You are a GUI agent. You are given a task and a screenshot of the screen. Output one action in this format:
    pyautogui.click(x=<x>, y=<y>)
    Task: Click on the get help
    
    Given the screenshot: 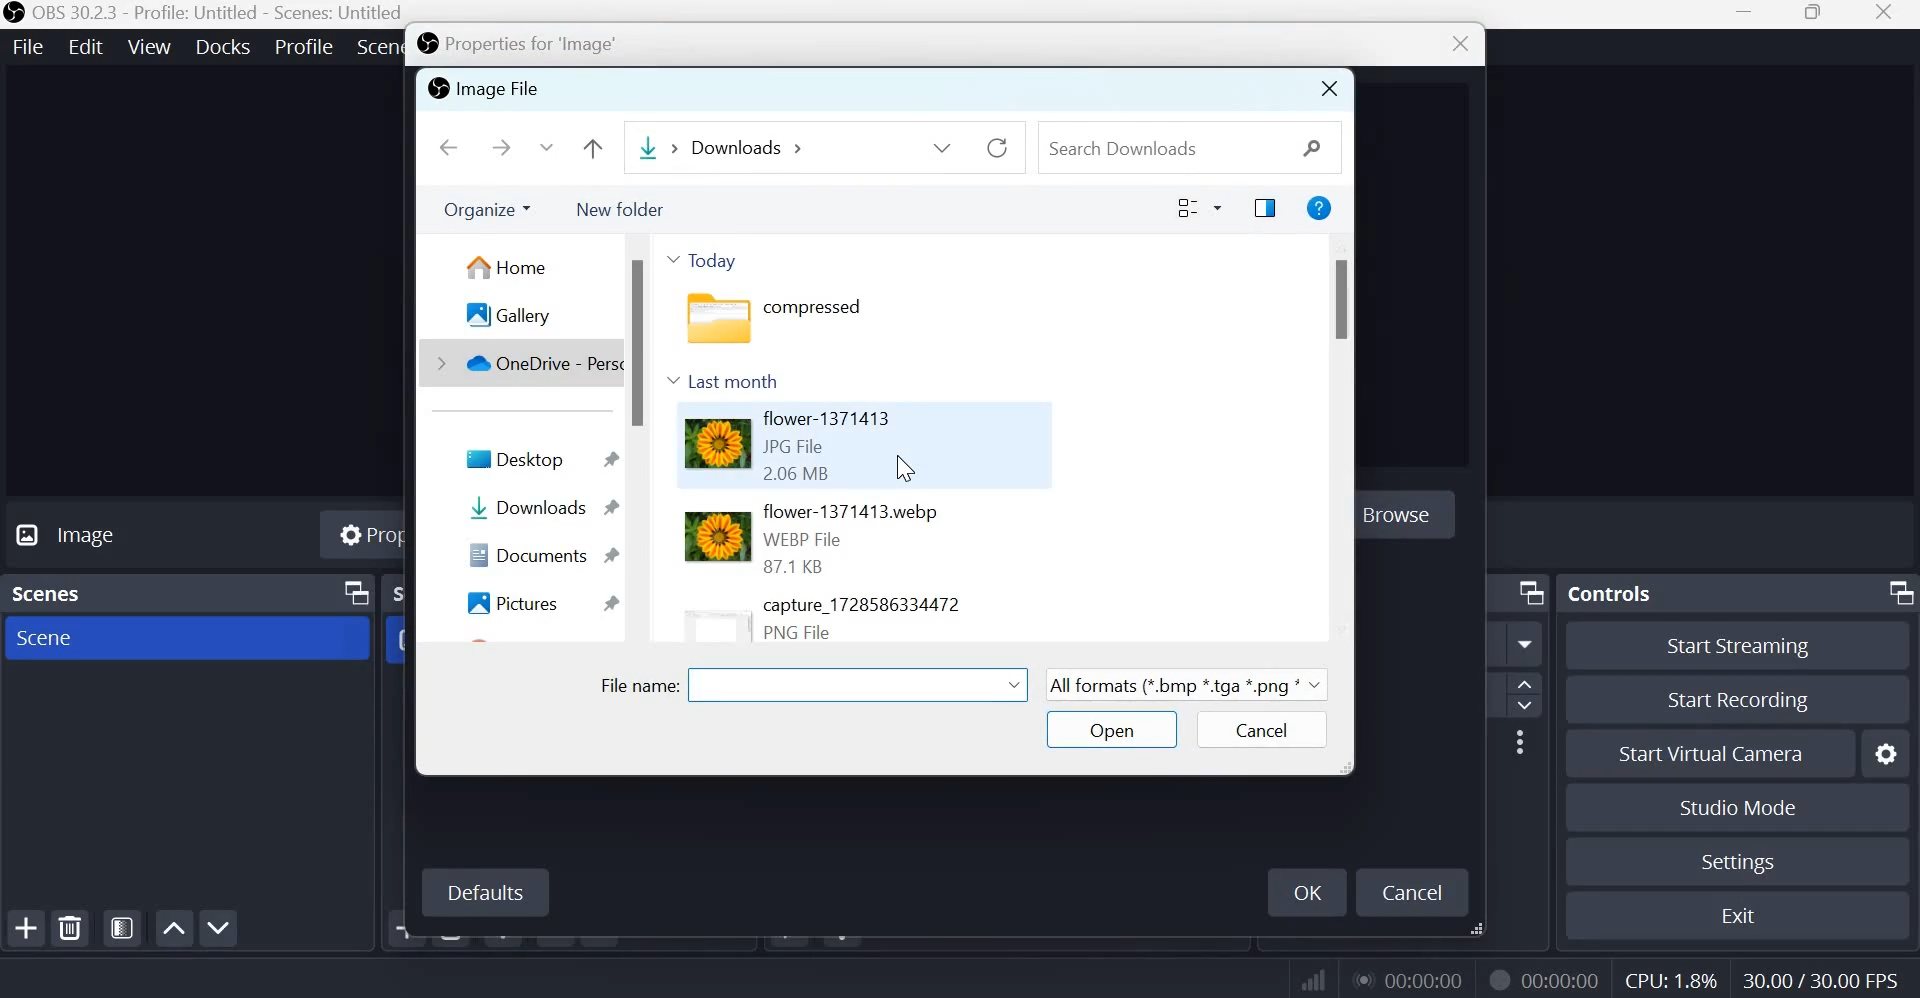 What is the action you would take?
    pyautogui.click(x=1318, y=209)
    